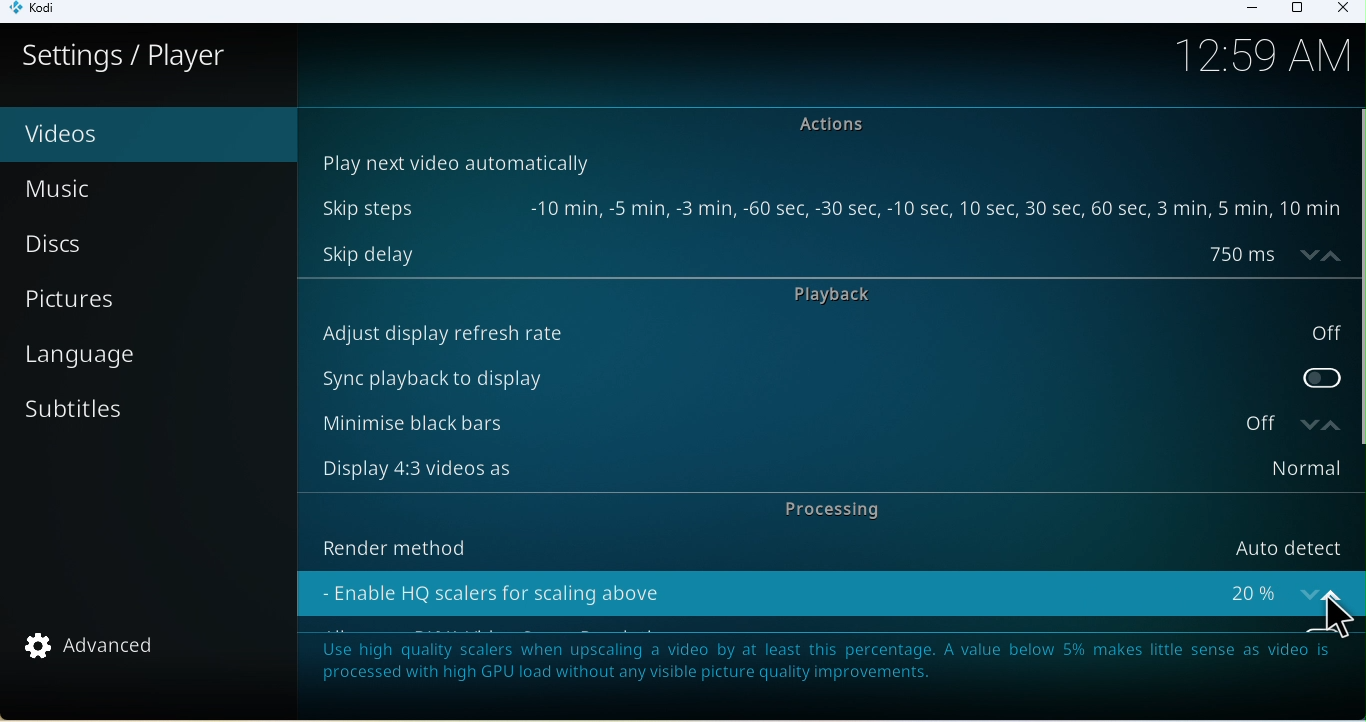 The width and height of the screenshot is (1366, 722). I want to click on Auto display refresh rate, so click(828, 333).